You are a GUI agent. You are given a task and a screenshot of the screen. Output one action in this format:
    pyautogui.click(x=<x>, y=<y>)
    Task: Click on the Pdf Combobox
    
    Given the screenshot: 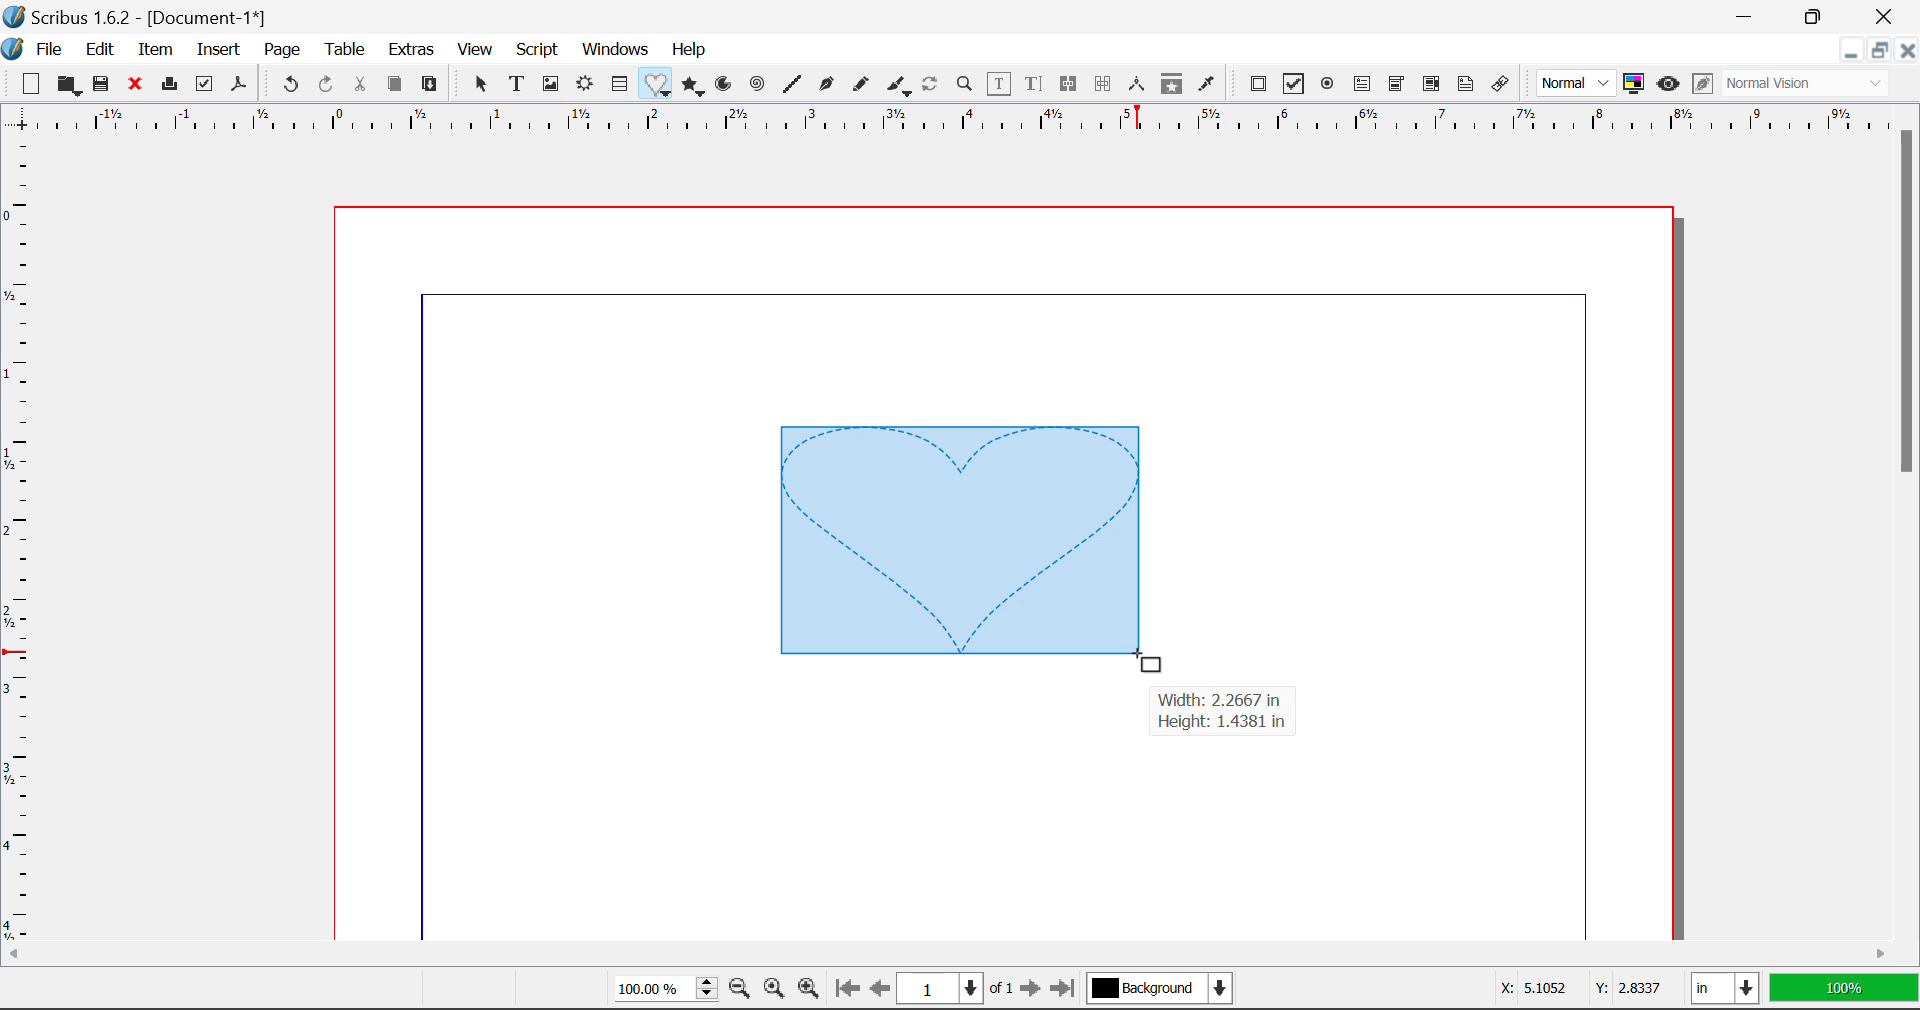 What is the action you would take?
    pyautogui.click(x=1398, y=86)
    